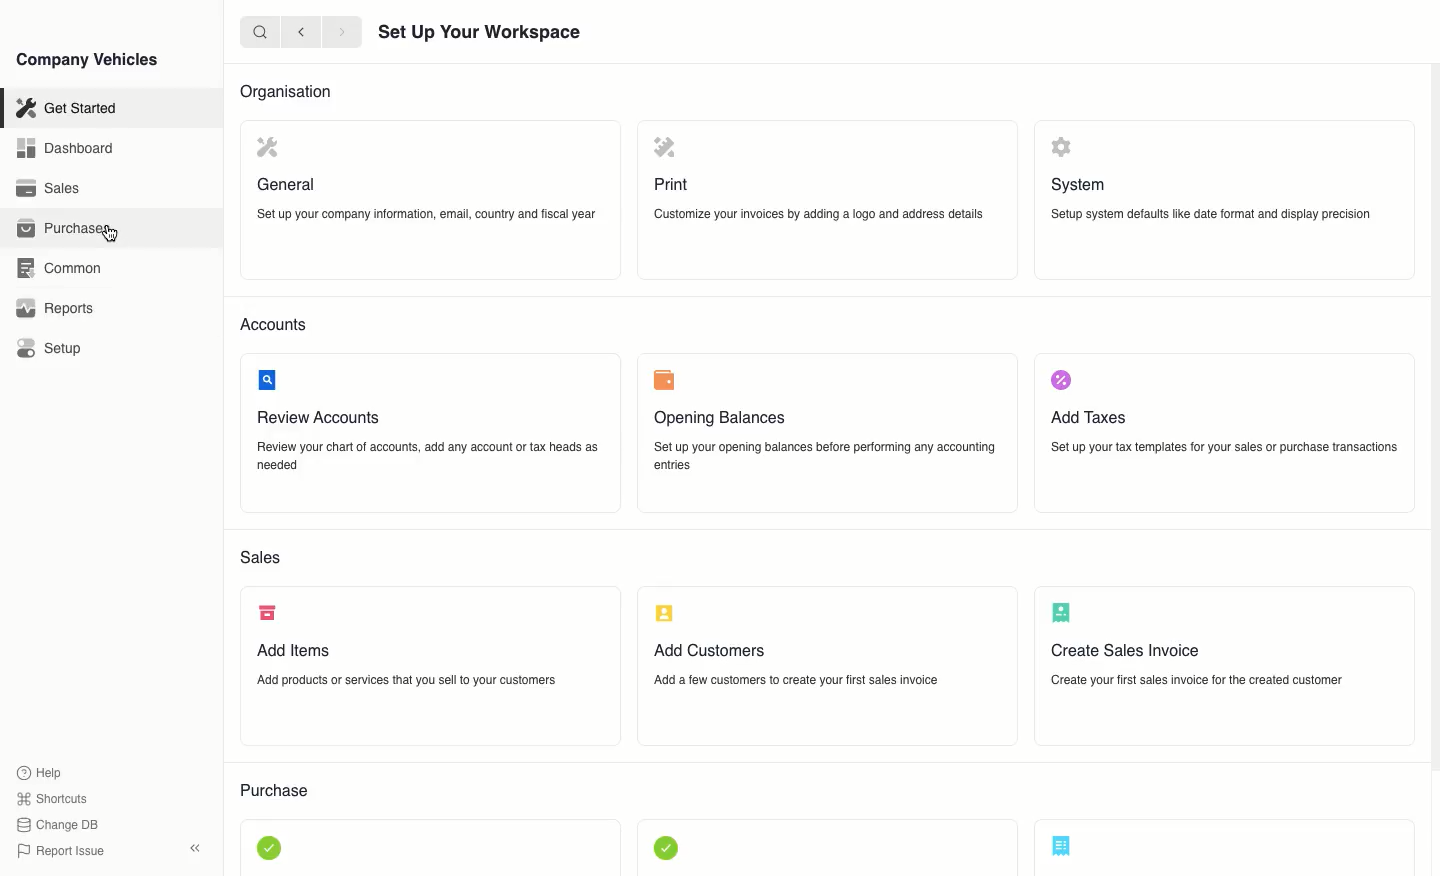 The width and height of the screenshot is (1440, 876). I want to click on icon, so click(271, 850).